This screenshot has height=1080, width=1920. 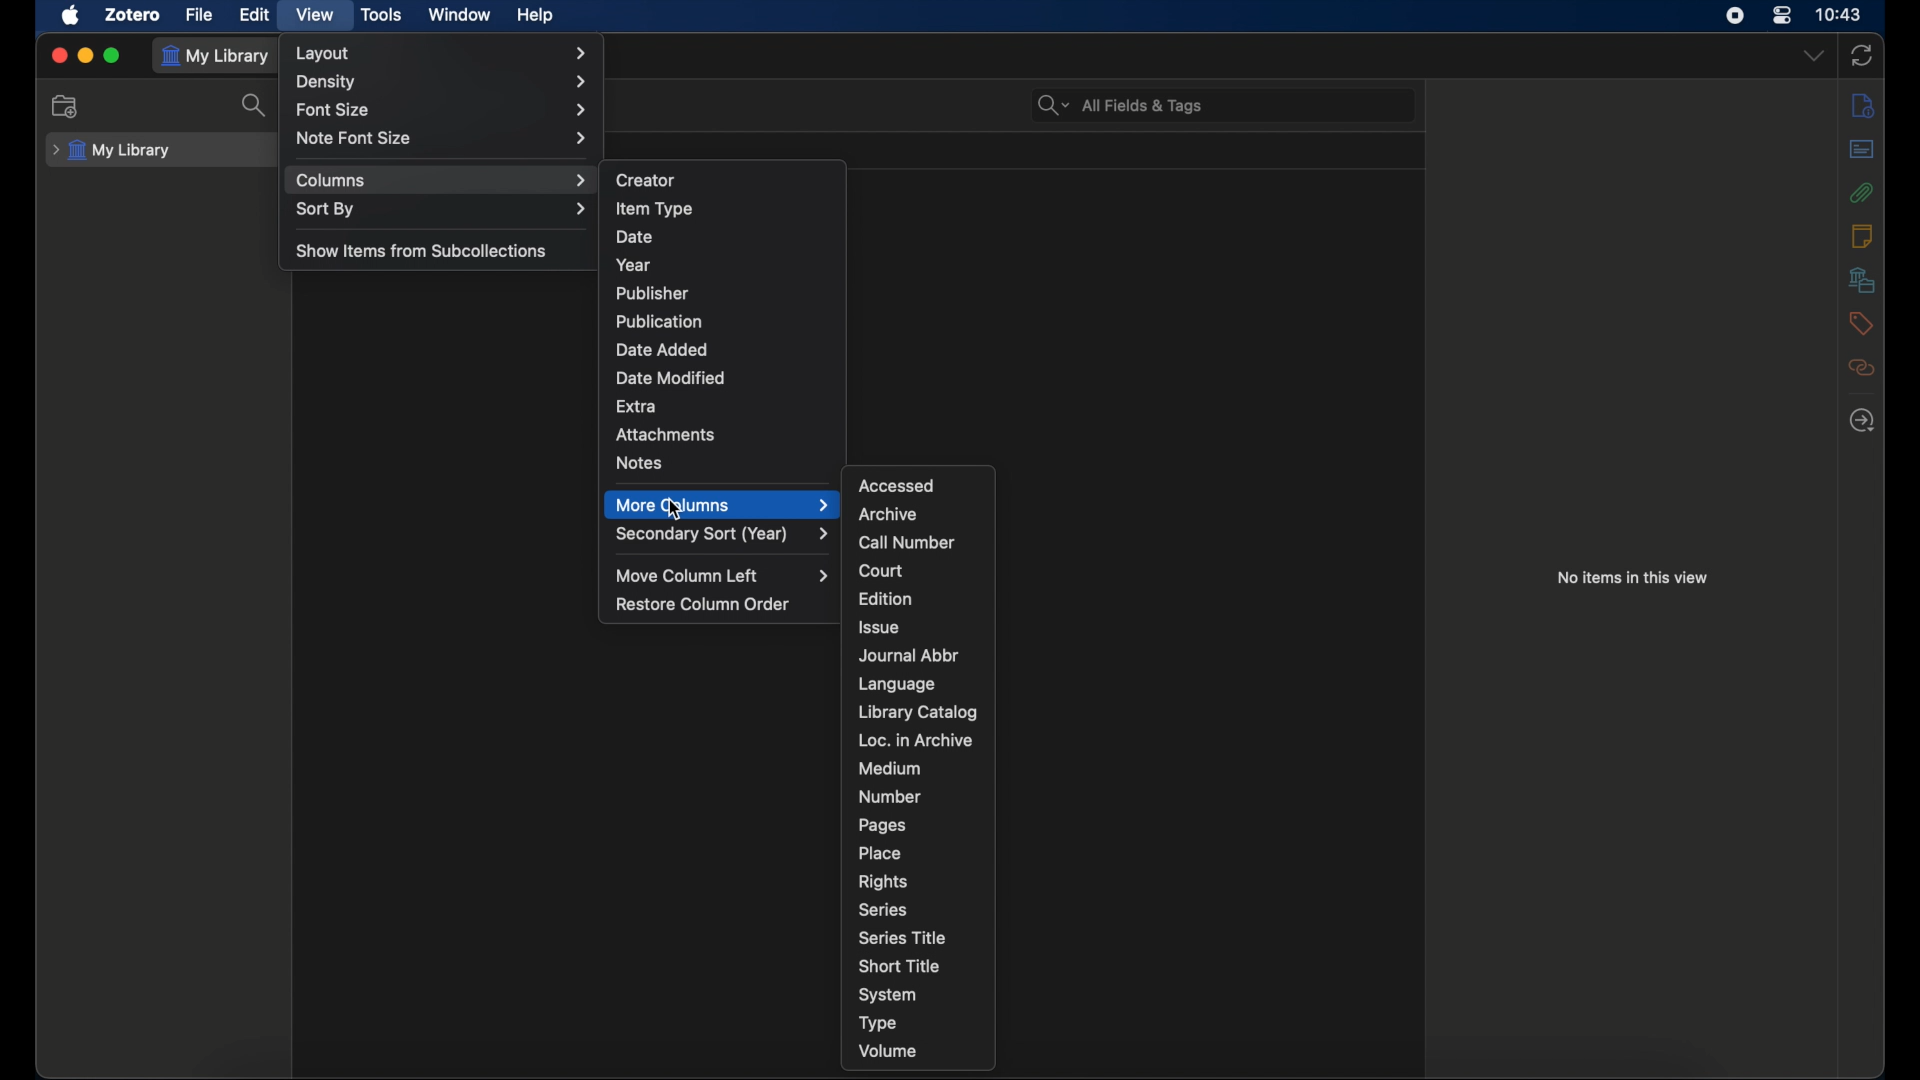 What do you see at coordinates (888, 513) in the screenshot?
I see `archive` at bounding box center [888, 513].